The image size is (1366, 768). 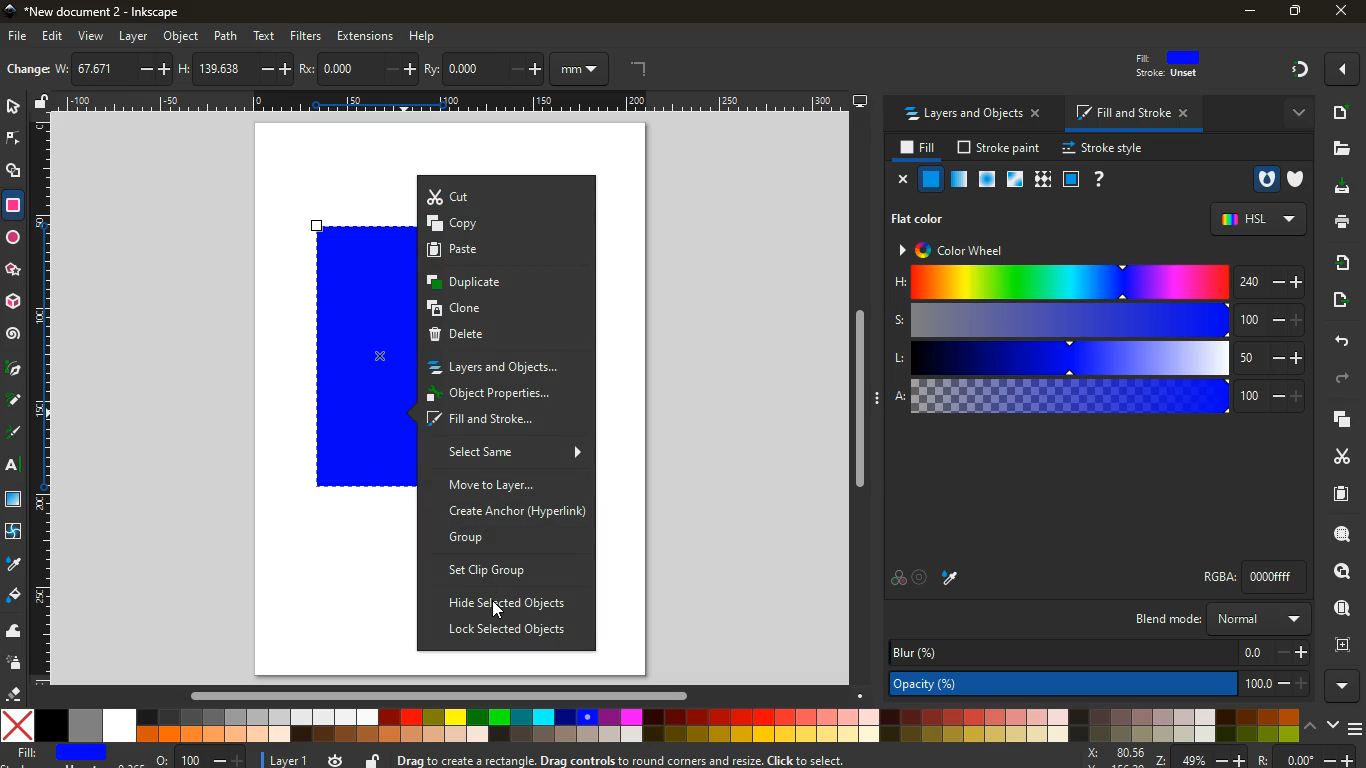 I want to click on copy, so click(x=501, y=224).